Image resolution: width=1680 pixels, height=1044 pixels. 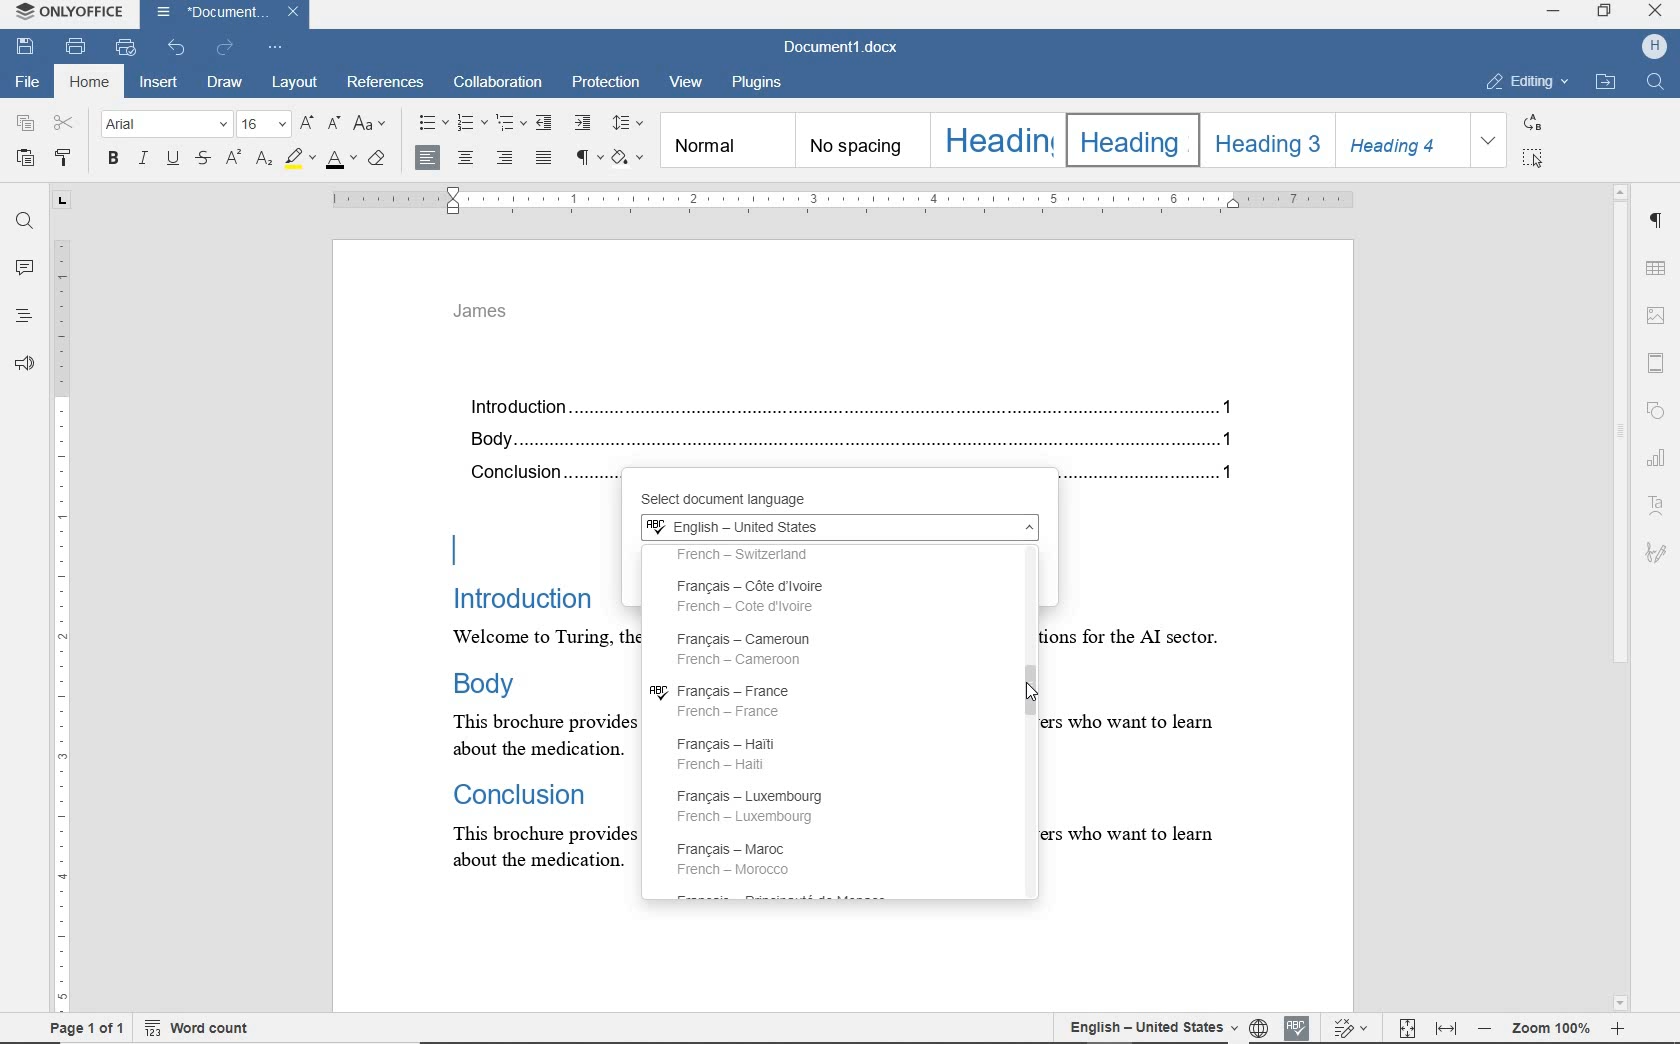 I want to click on mouse pointer, so click(x=1035, y=697).